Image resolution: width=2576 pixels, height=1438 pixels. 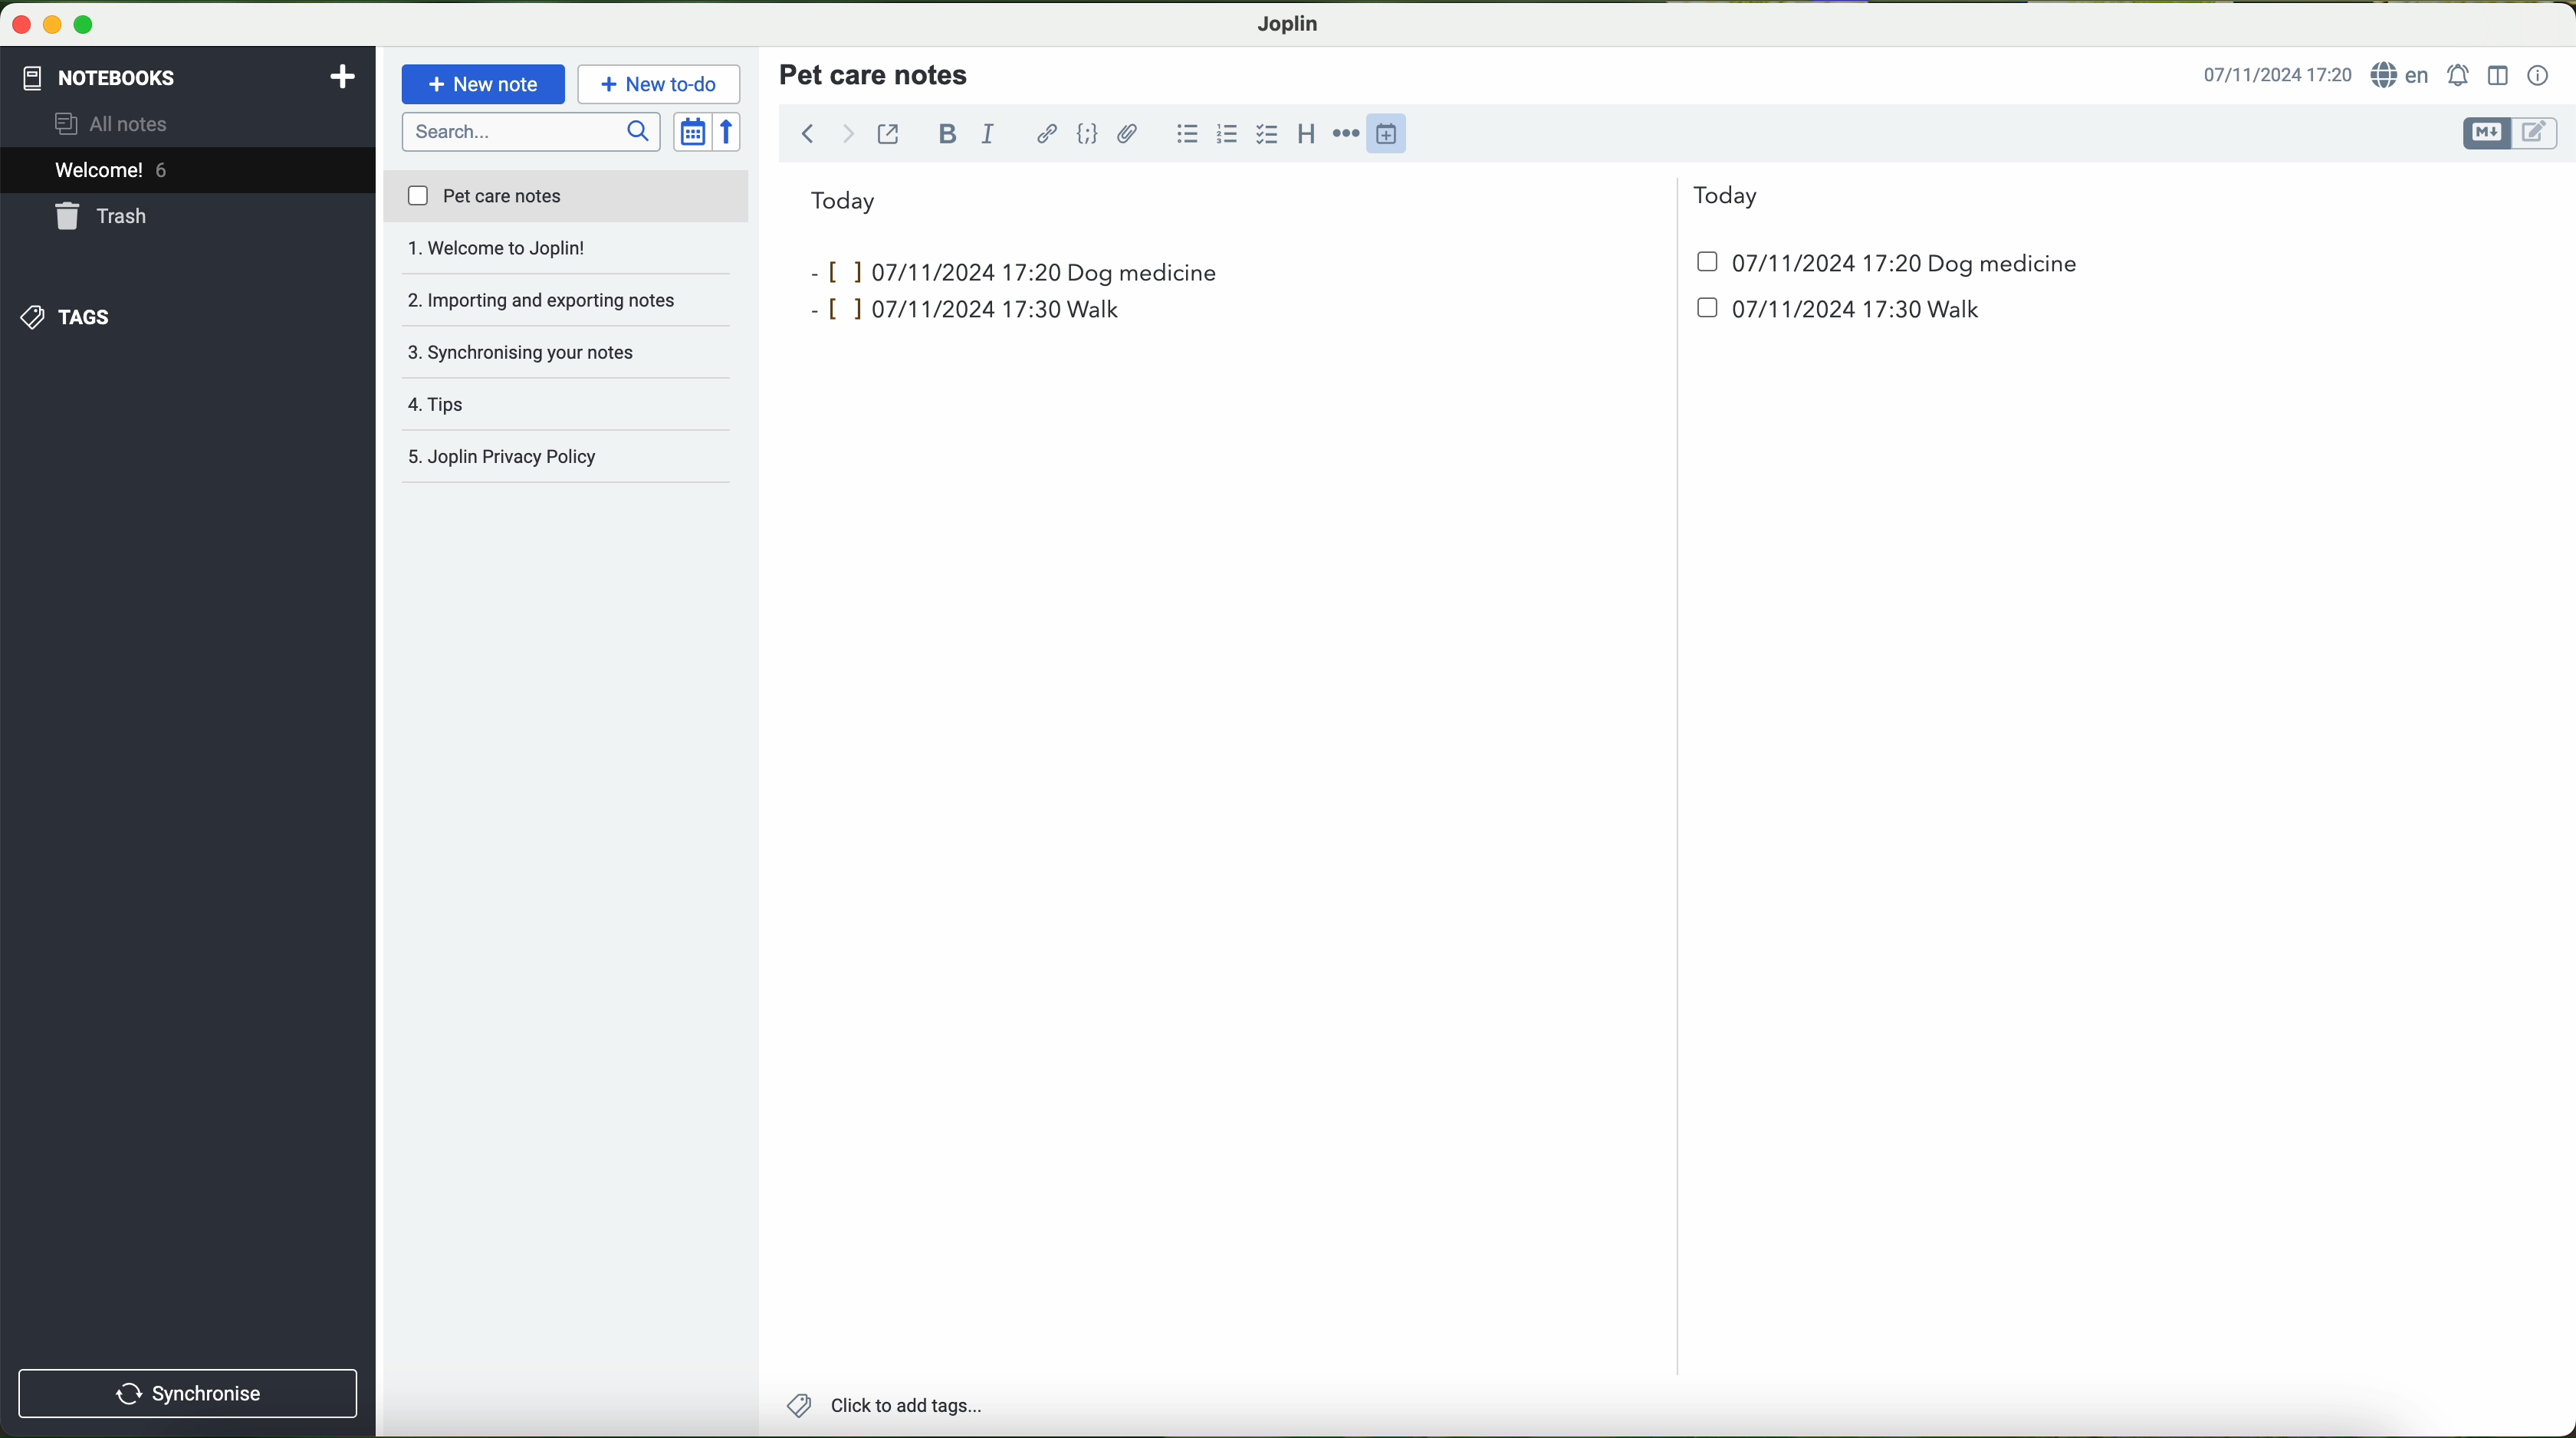 What do you see at coordinates (824, 133) in the screenshot?
I see `navigation arrows` at bounding box center [824, 133].